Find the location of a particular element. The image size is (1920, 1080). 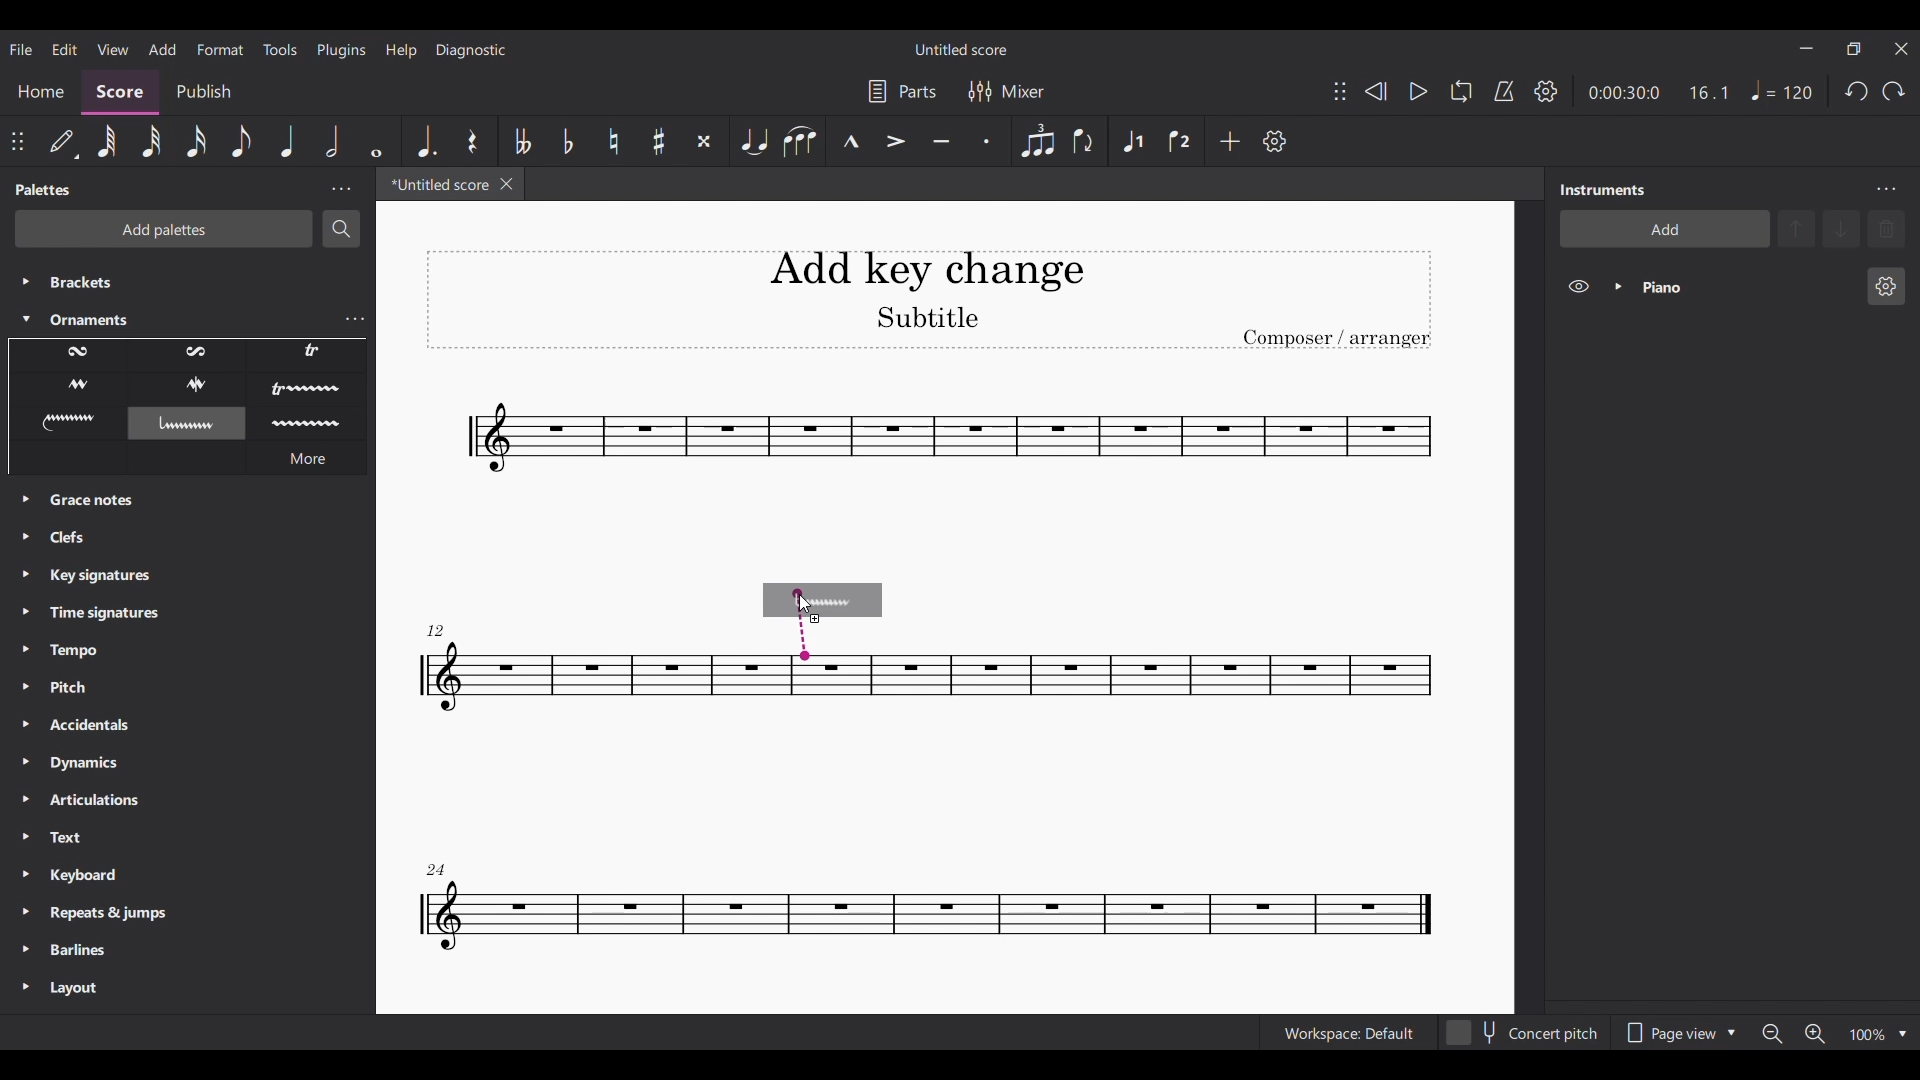

Undo is located at coordinates (1857, 92).